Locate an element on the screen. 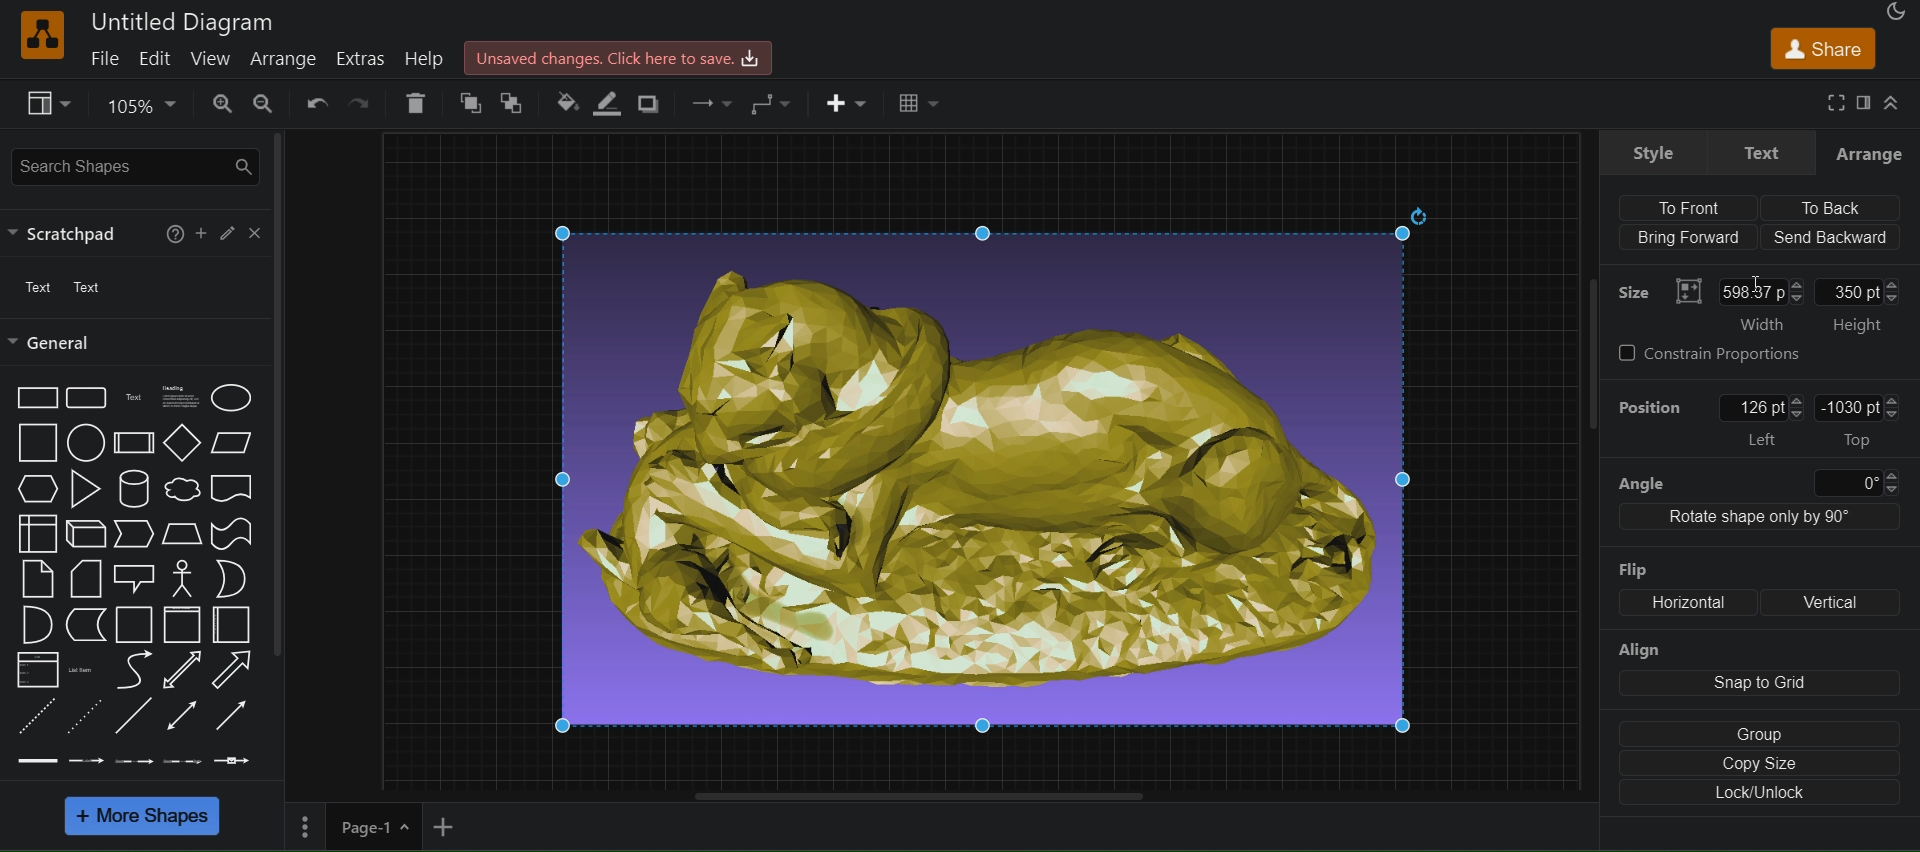 This screenshot has width=1920, height=852. ‘Width is located at coordinates (1758, 325).